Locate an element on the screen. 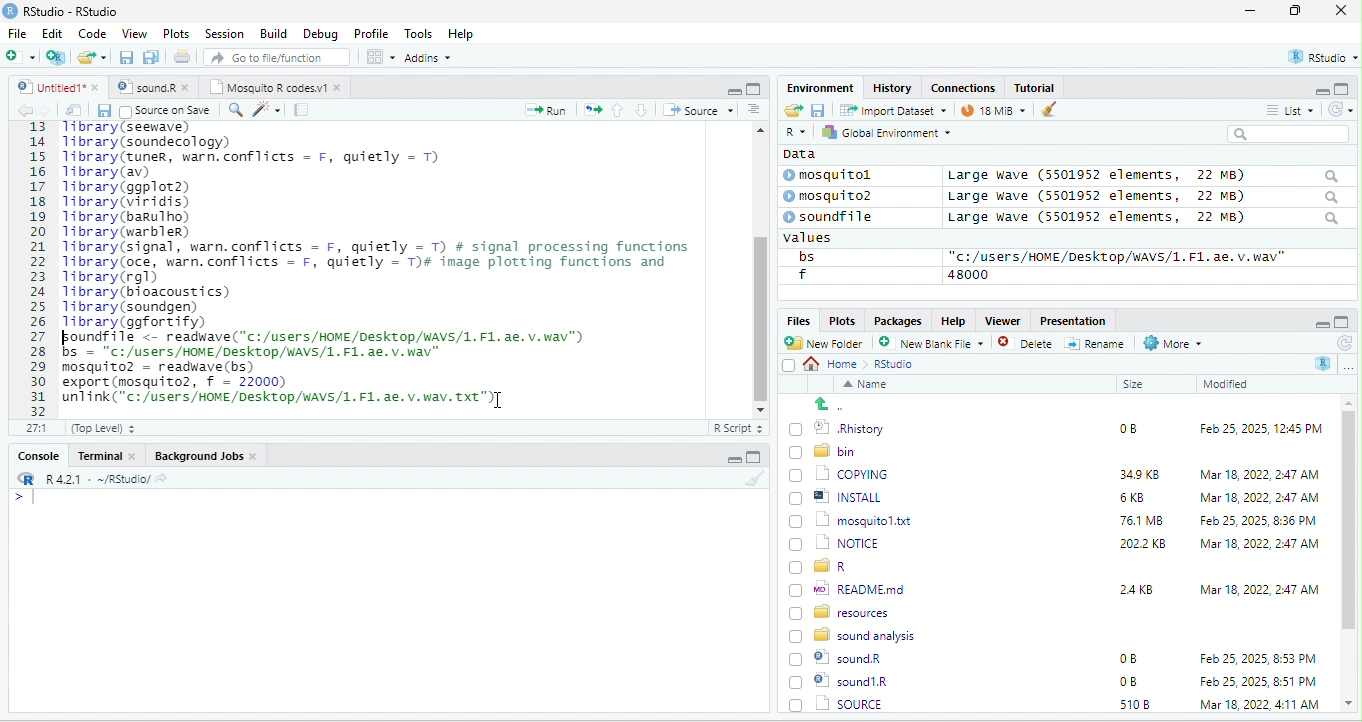  2022 KB is located at coordinates (1144, 545).